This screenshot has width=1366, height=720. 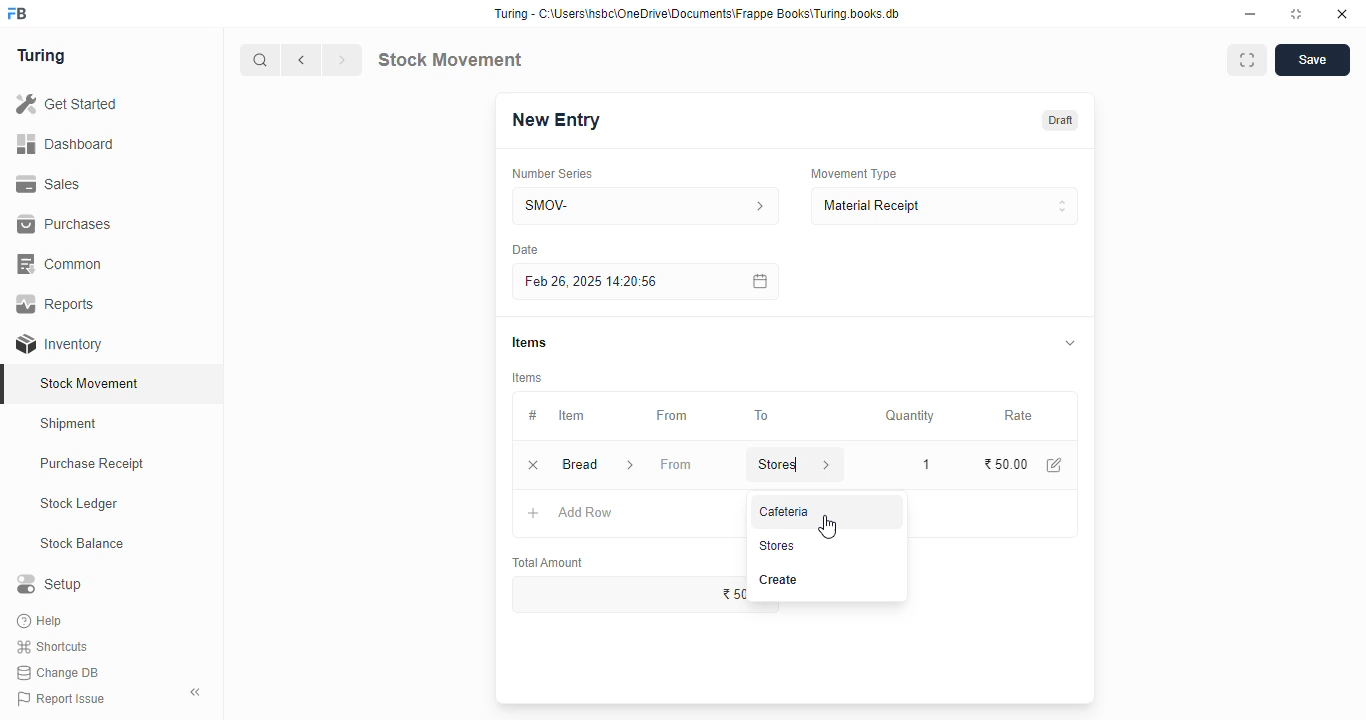 I want to click on total amount, so click(x=549, y=563).